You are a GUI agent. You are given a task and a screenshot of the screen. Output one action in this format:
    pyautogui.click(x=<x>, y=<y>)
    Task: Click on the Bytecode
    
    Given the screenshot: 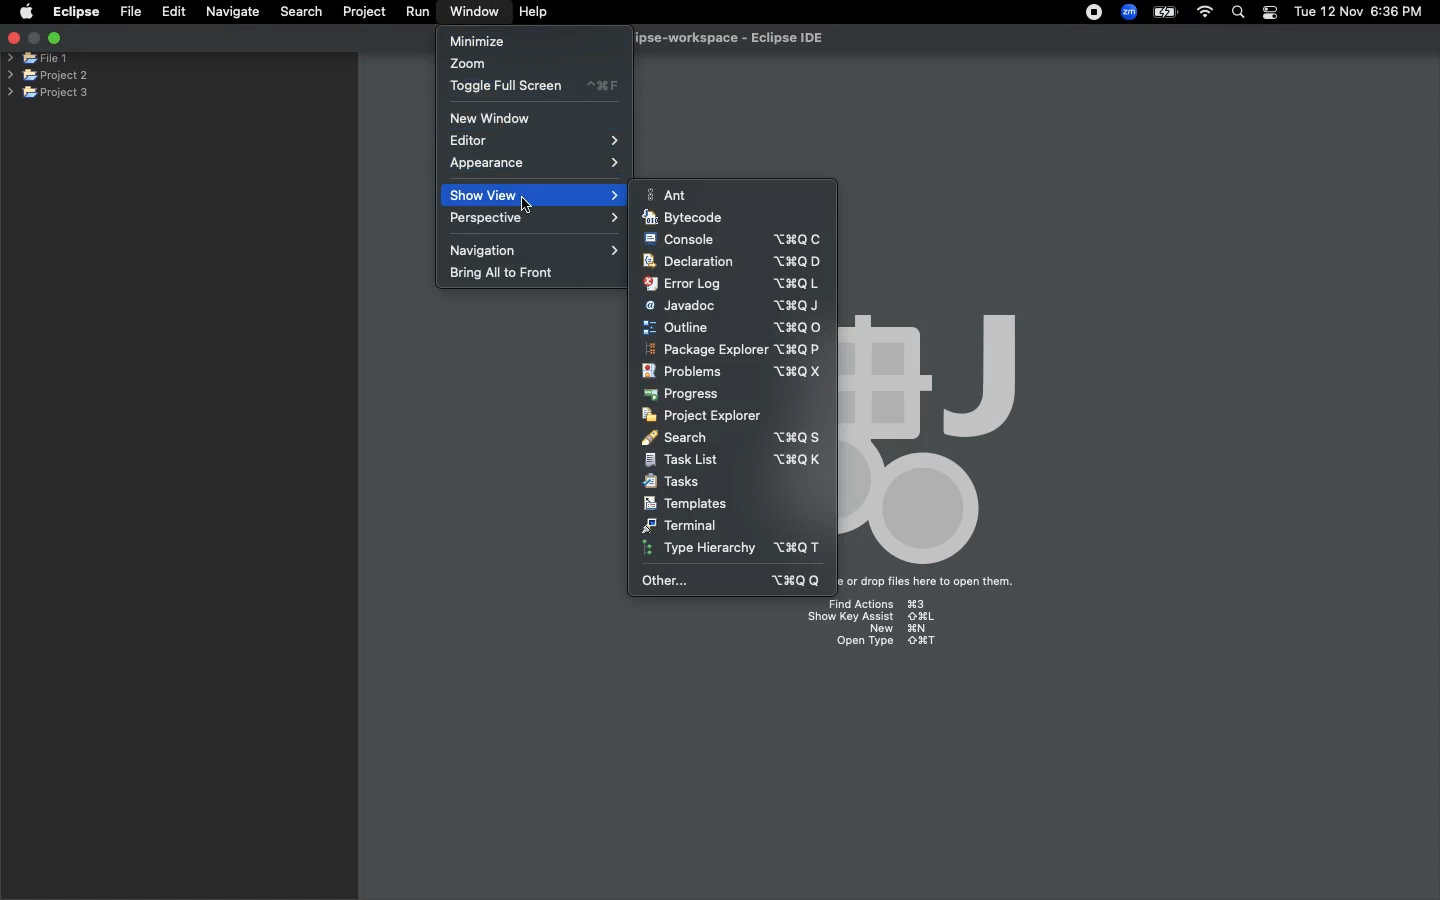 What is the action you would take?
    pyautogui.click(x=684, y=218)
    